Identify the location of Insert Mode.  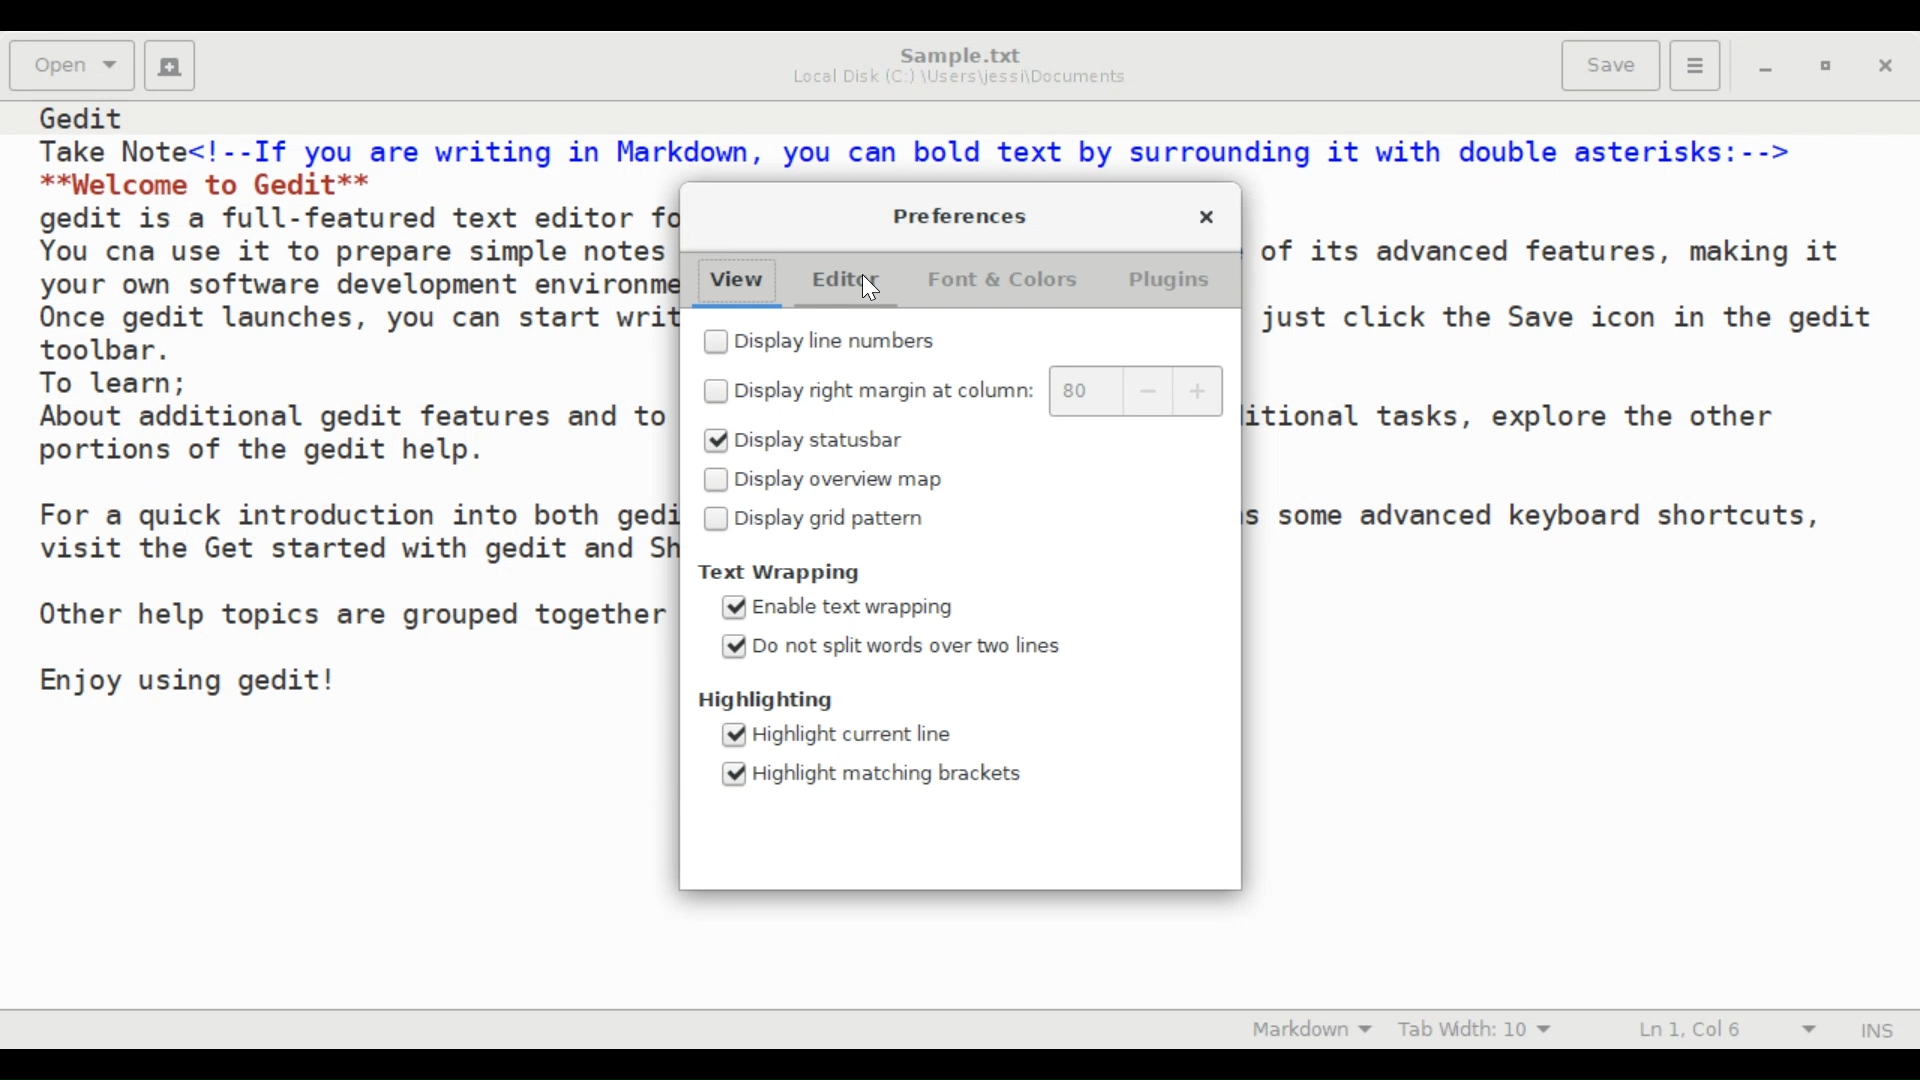
(1875, 1029).